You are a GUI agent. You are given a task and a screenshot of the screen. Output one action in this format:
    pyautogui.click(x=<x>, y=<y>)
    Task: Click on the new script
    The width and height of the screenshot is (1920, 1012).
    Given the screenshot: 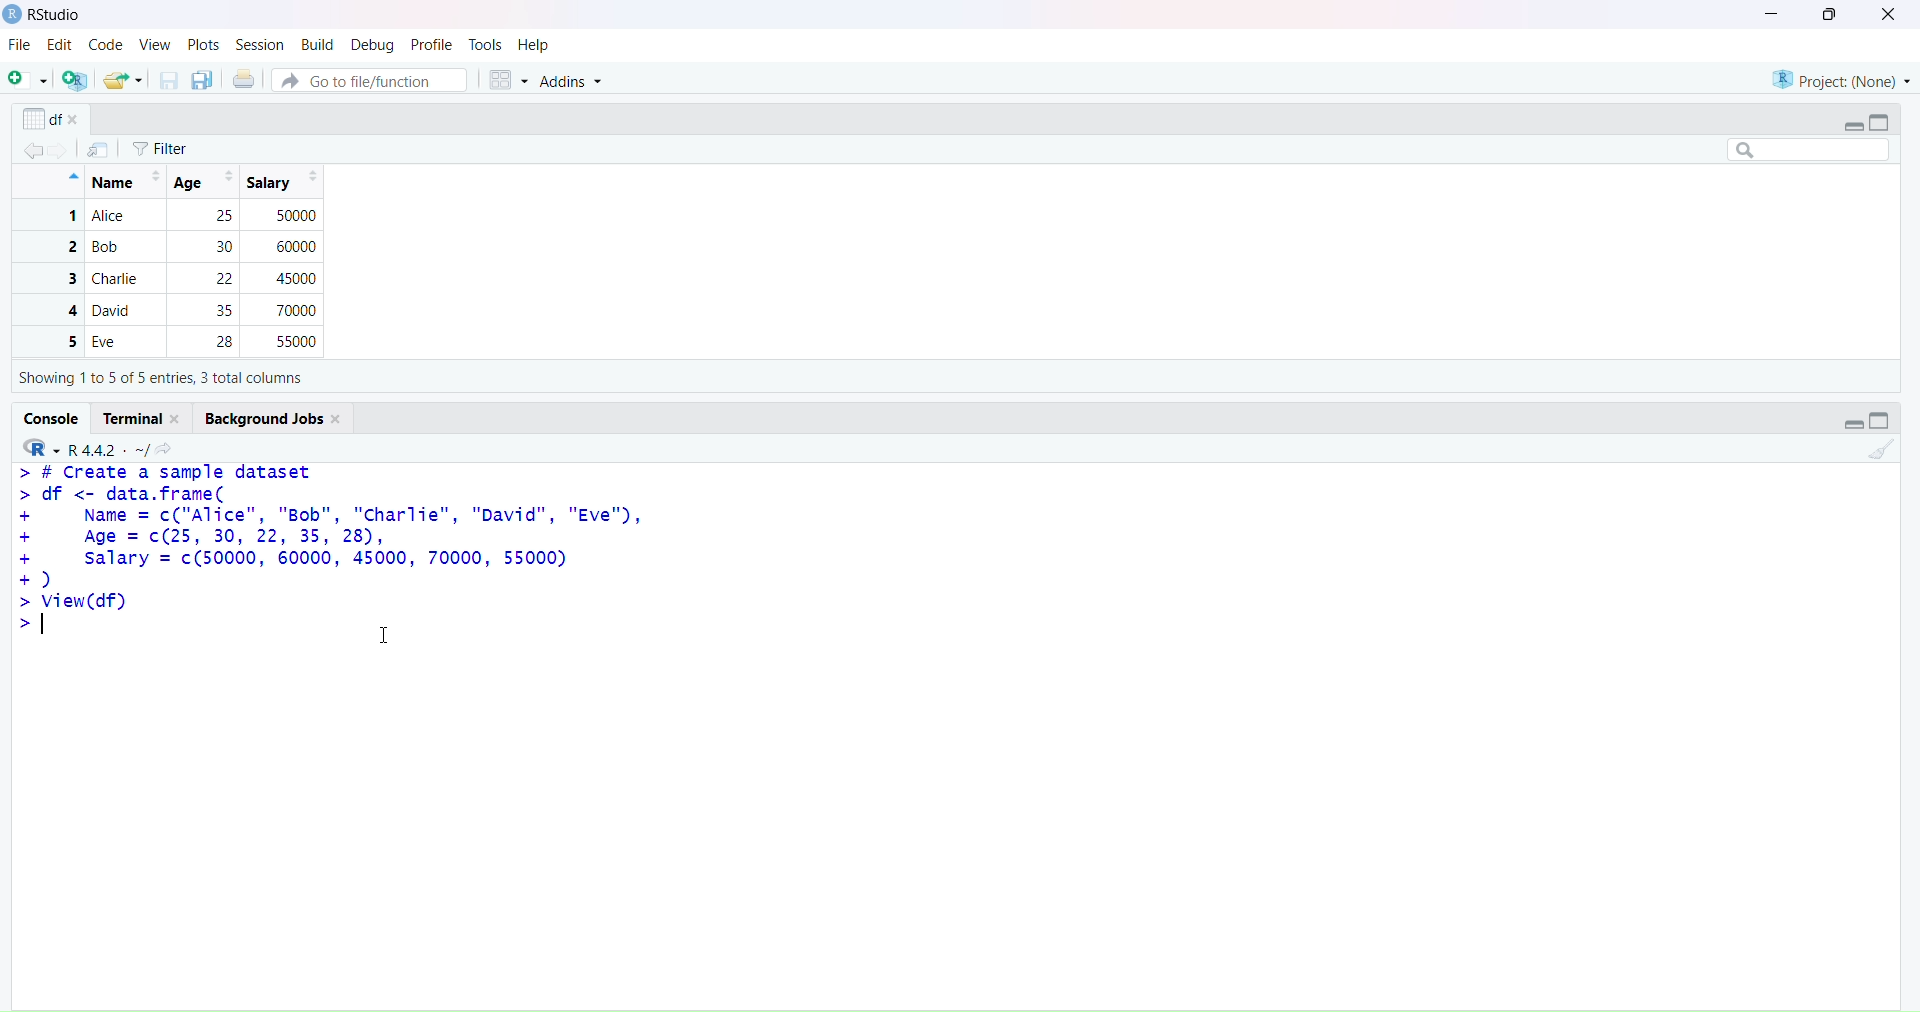 What is the action you would take?
    pyautogui.click(x=27, y=80)
    